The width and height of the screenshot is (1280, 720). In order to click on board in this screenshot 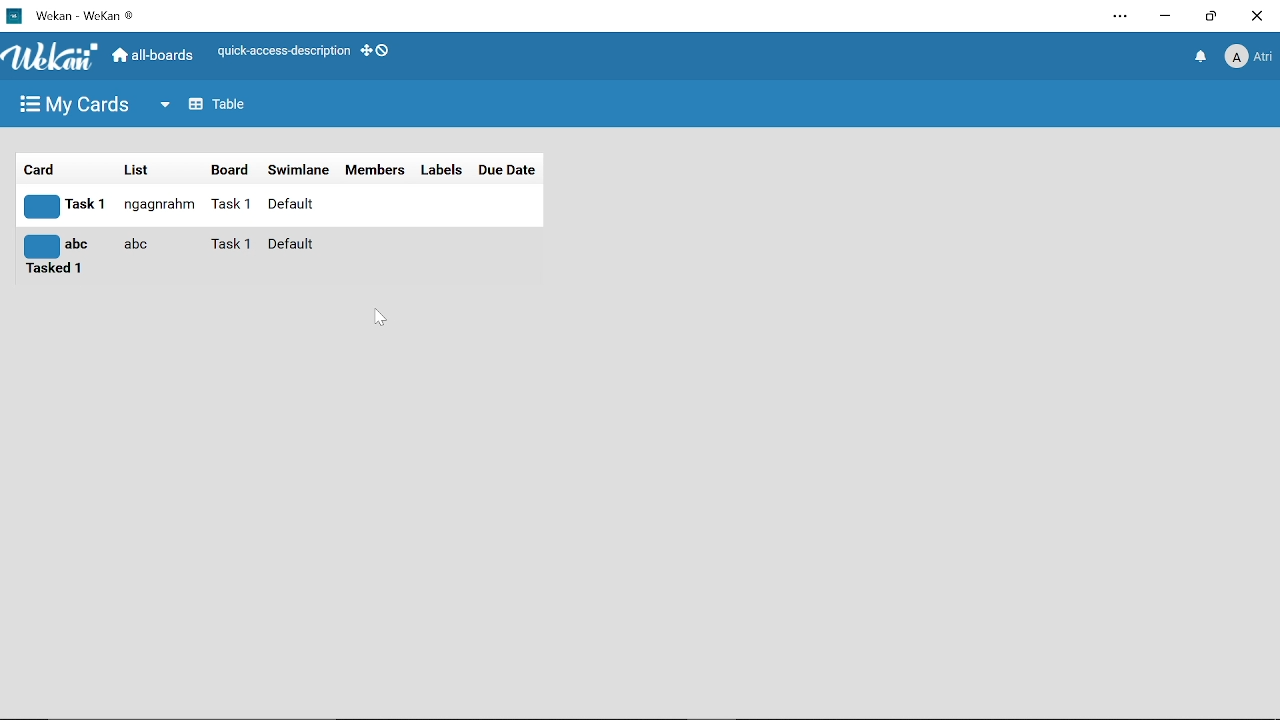, I will do `click(233, 171)`.